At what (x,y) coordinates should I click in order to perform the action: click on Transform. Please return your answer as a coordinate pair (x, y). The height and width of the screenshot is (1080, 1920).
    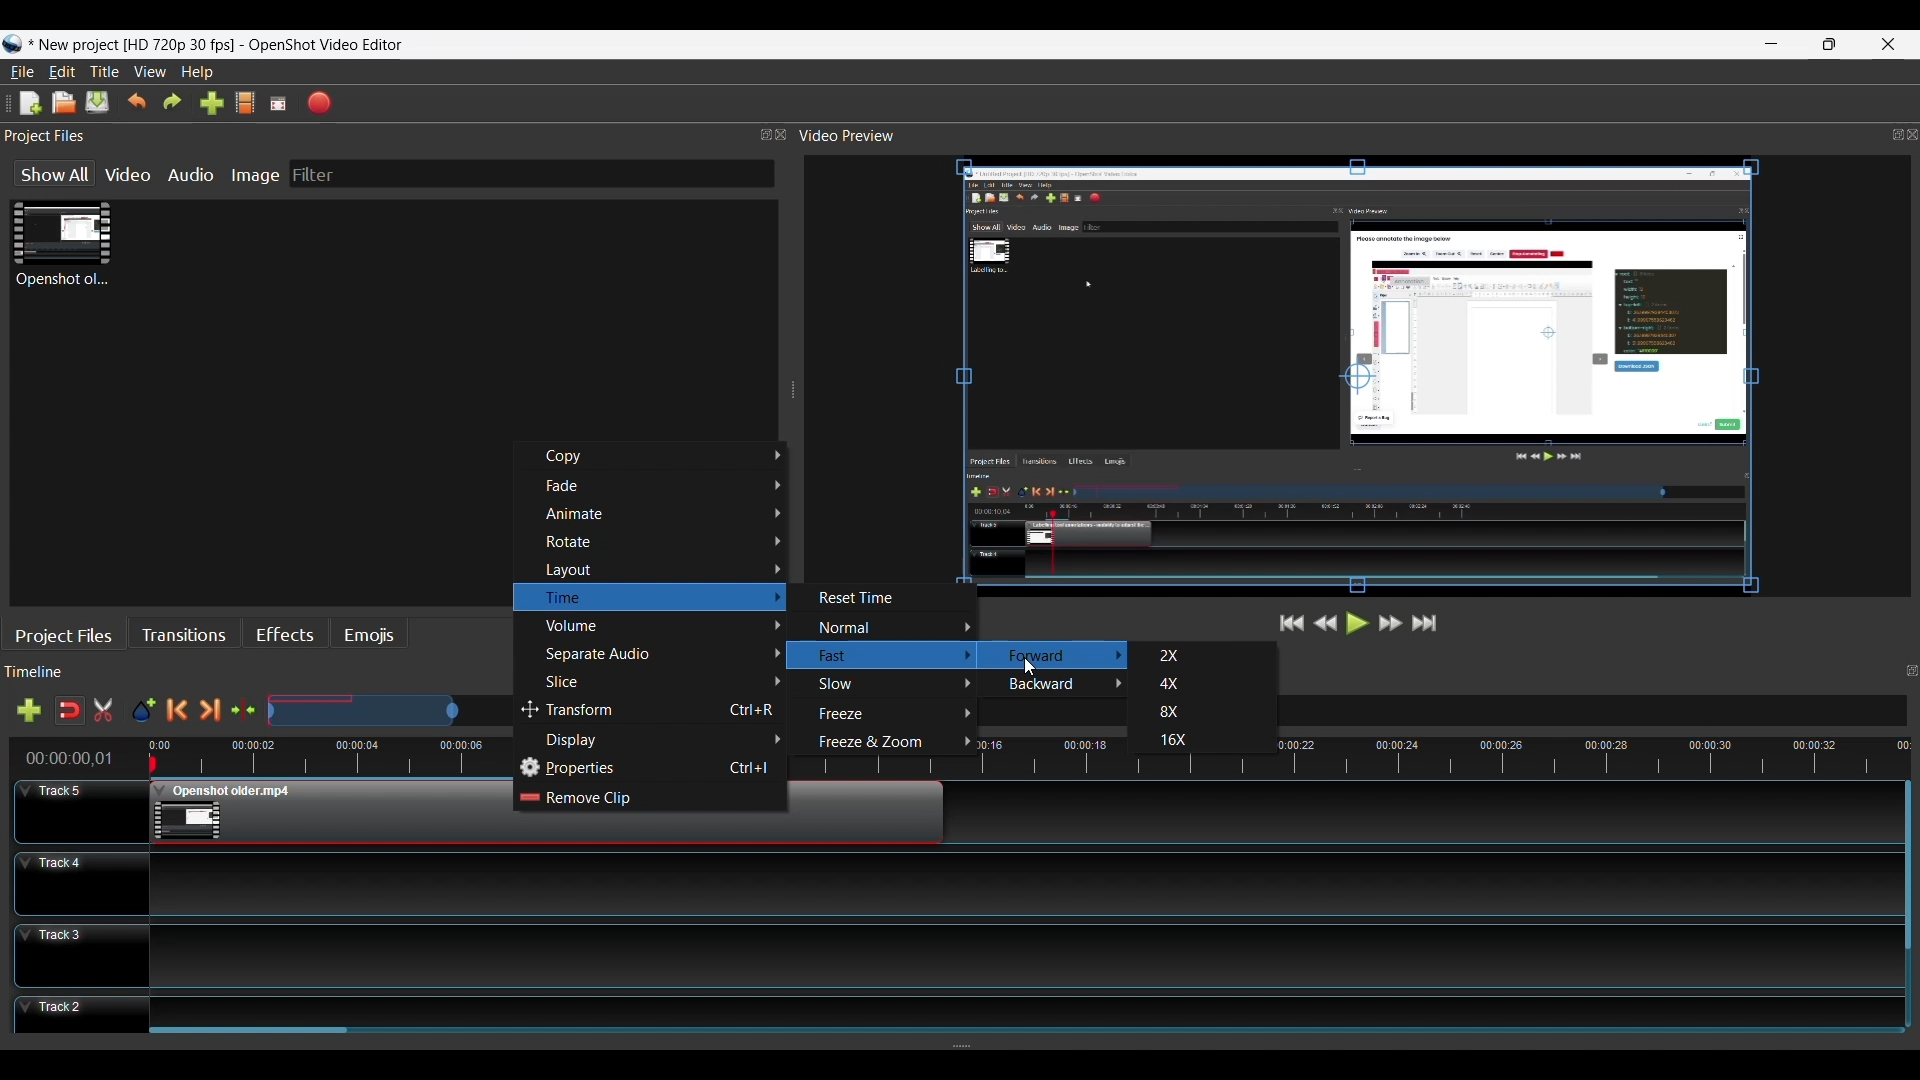
    Looking at the image, I should click on (652, 712).